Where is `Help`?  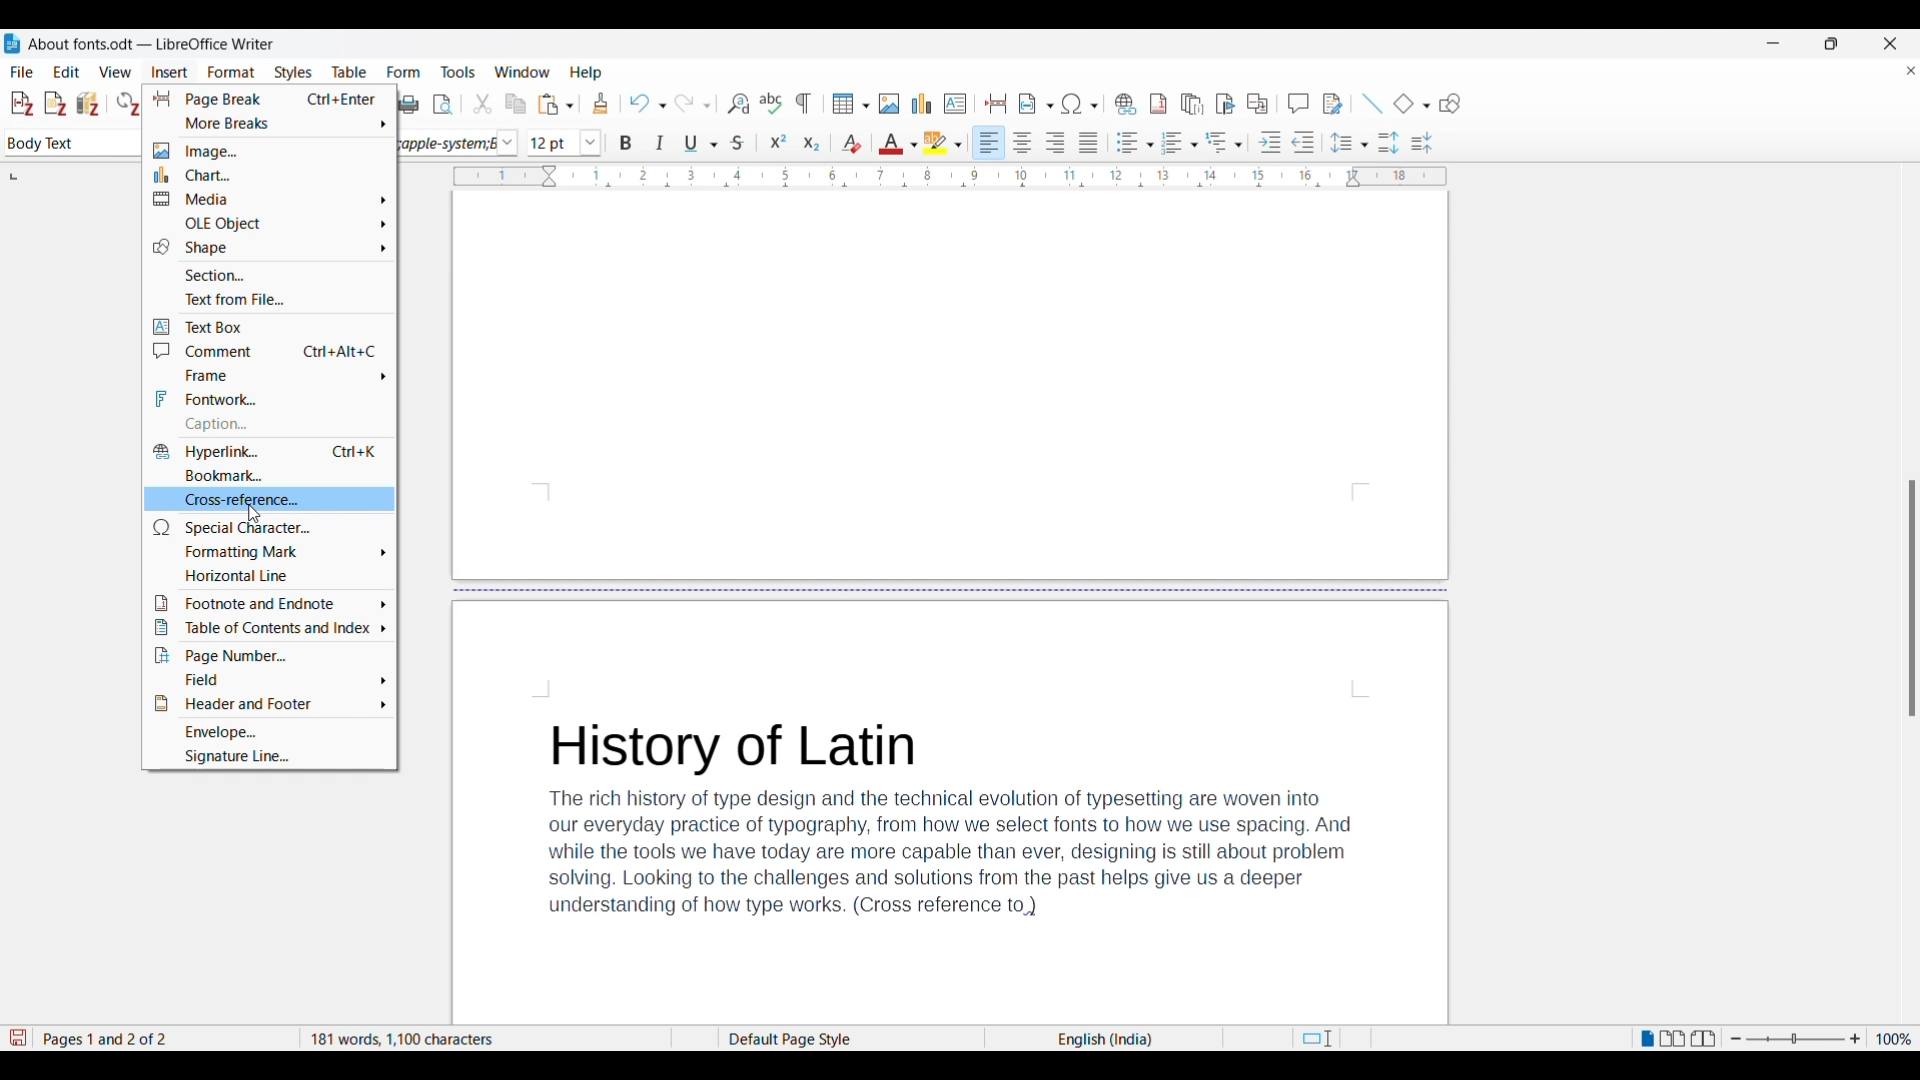 Help is located at coordinates (596, 72).